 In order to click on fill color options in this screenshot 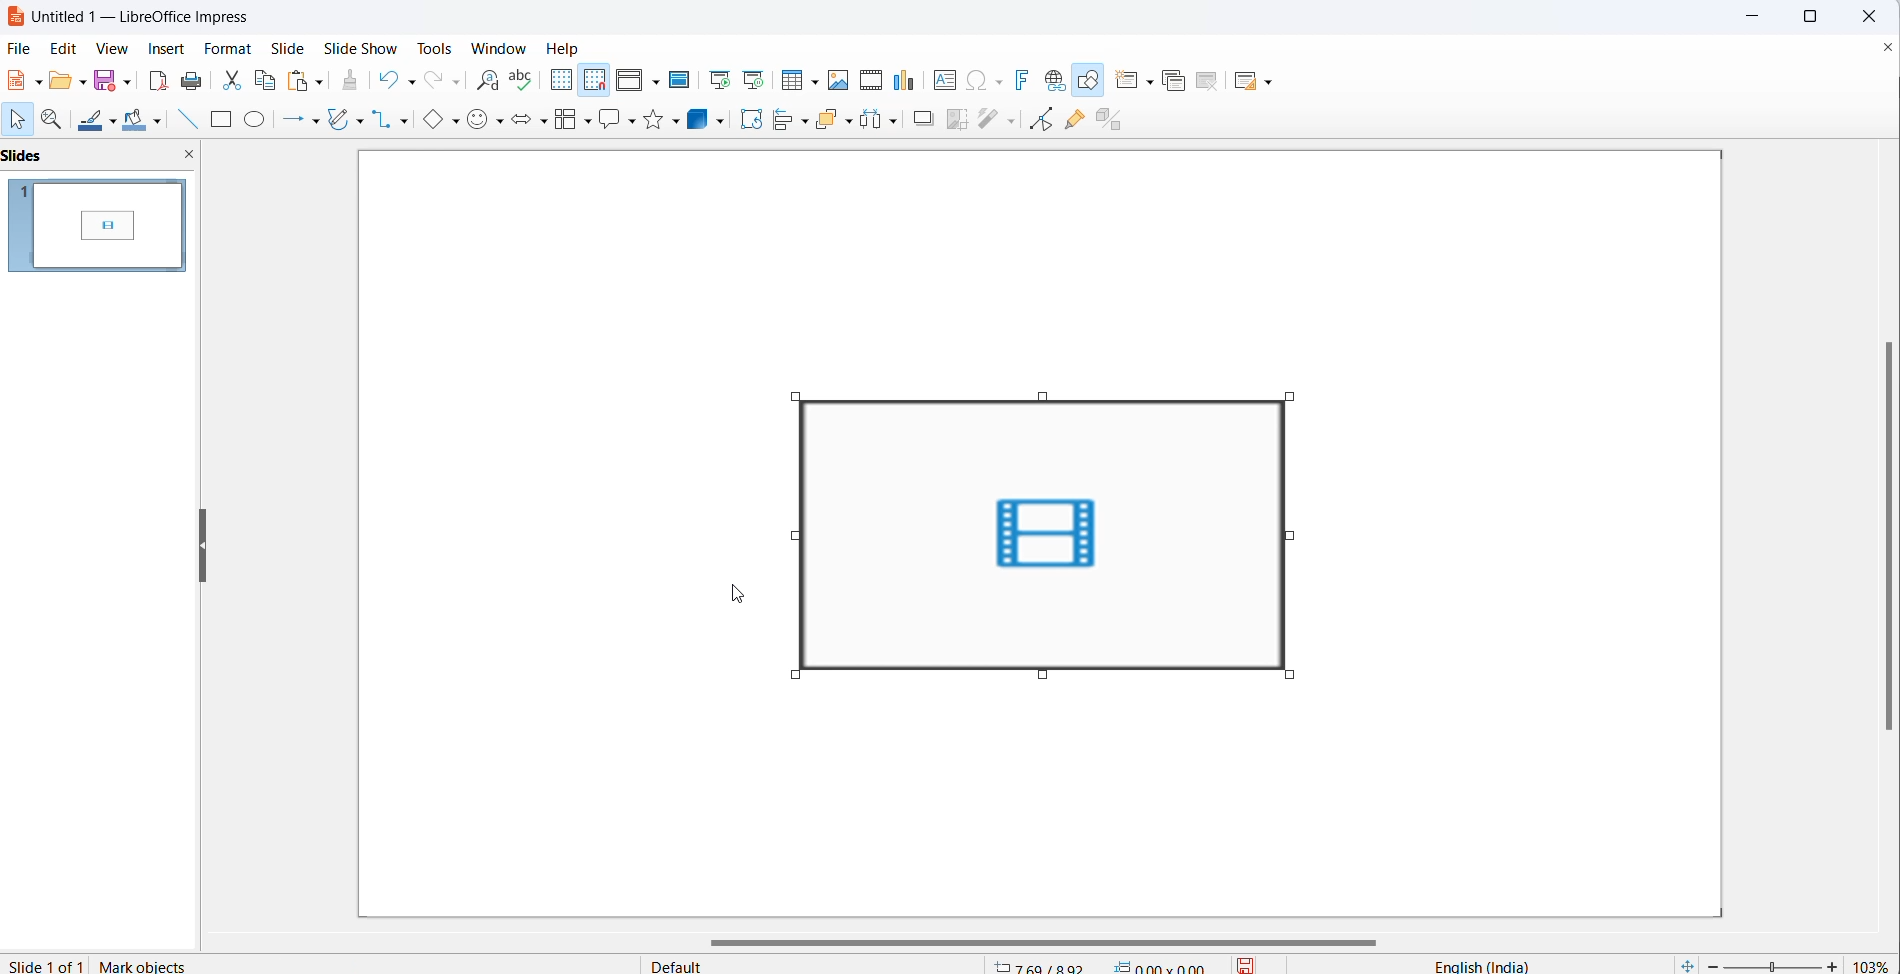, I will do `click(156, 125)`.